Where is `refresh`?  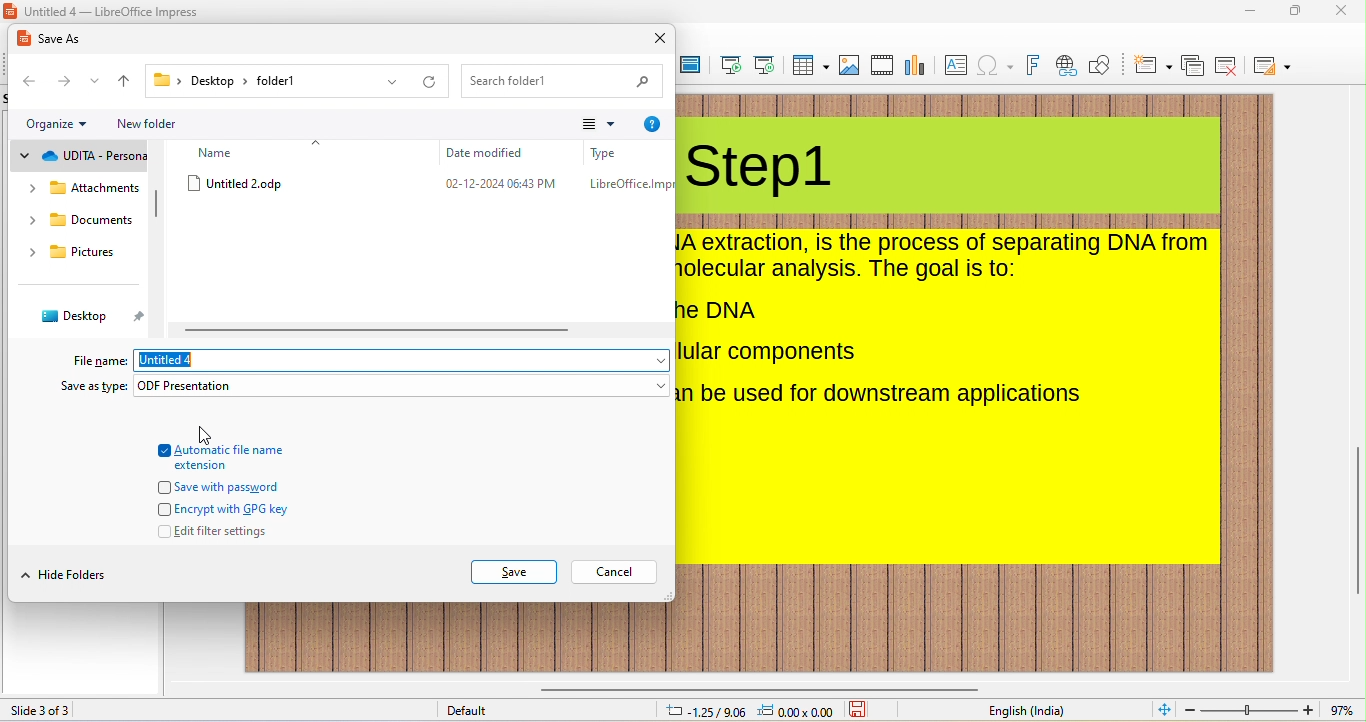 refresh is located at coordinates (430, 85).